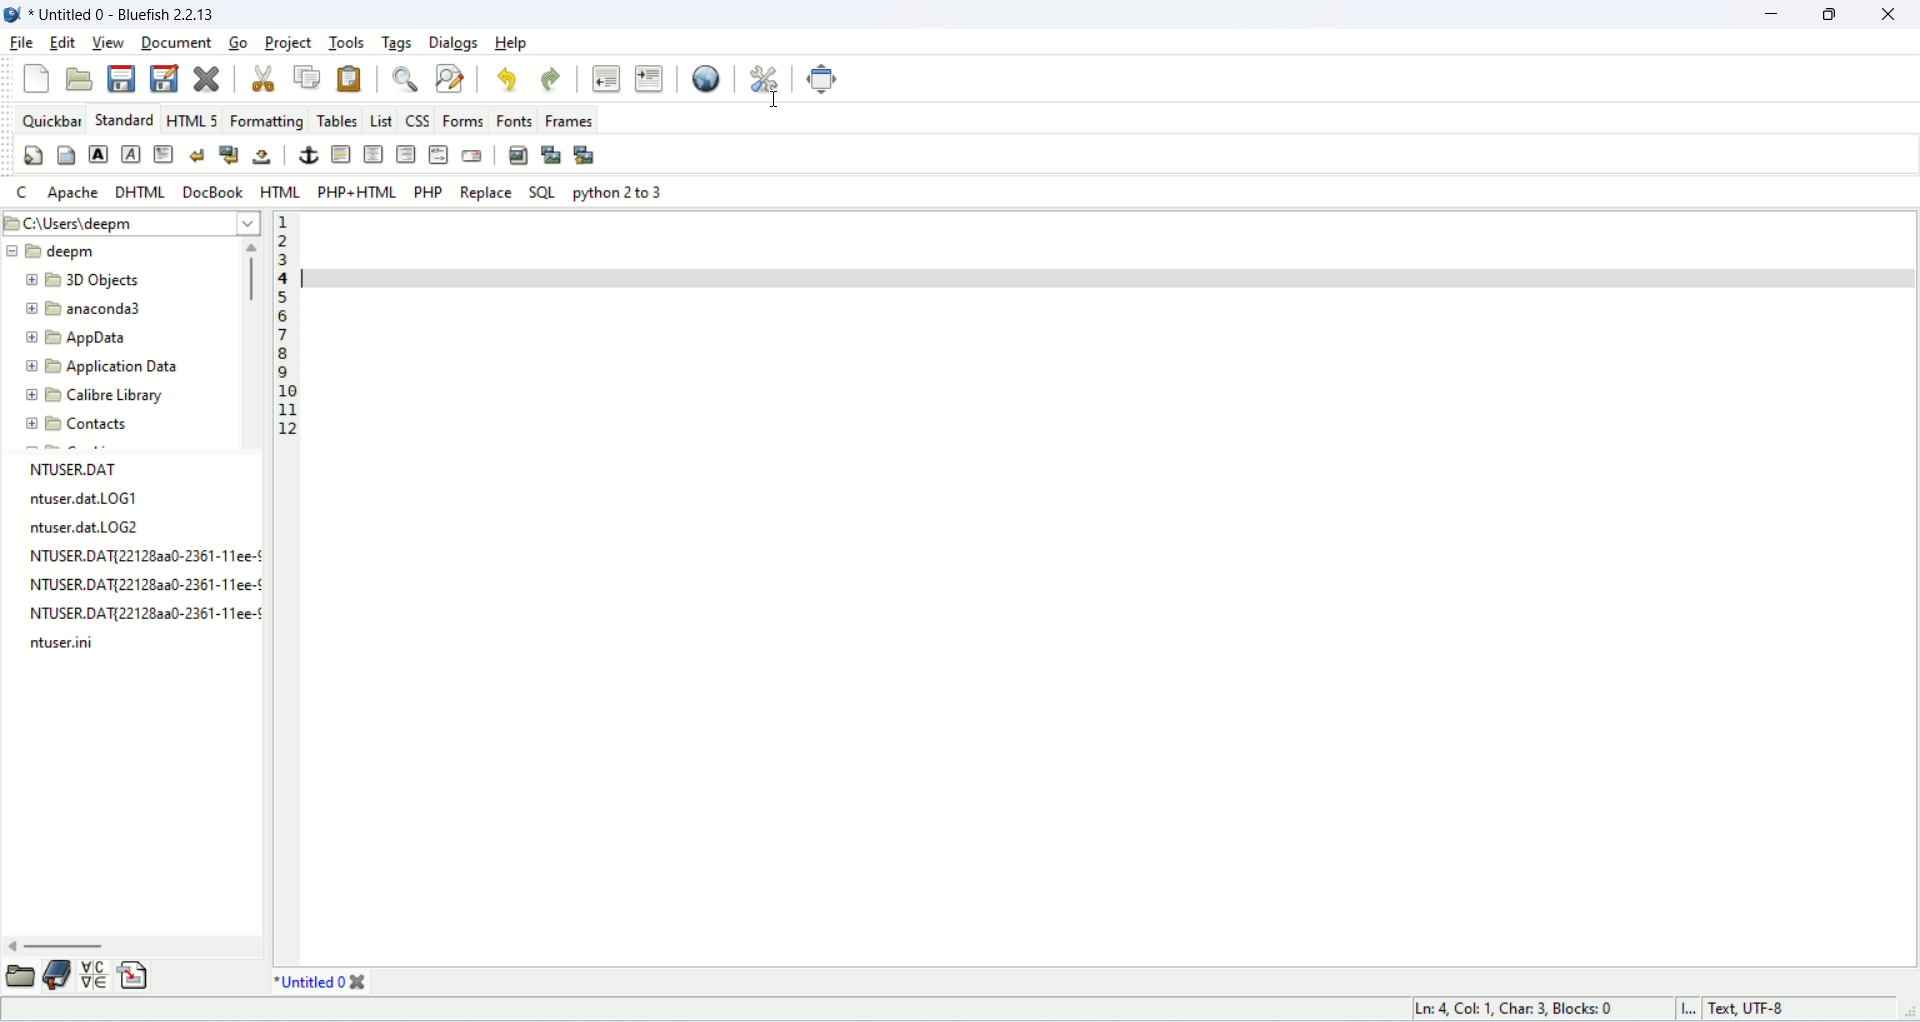 The height and width of the screenshot is (1022, 1920). I want to click on edit, so click(63, 41).